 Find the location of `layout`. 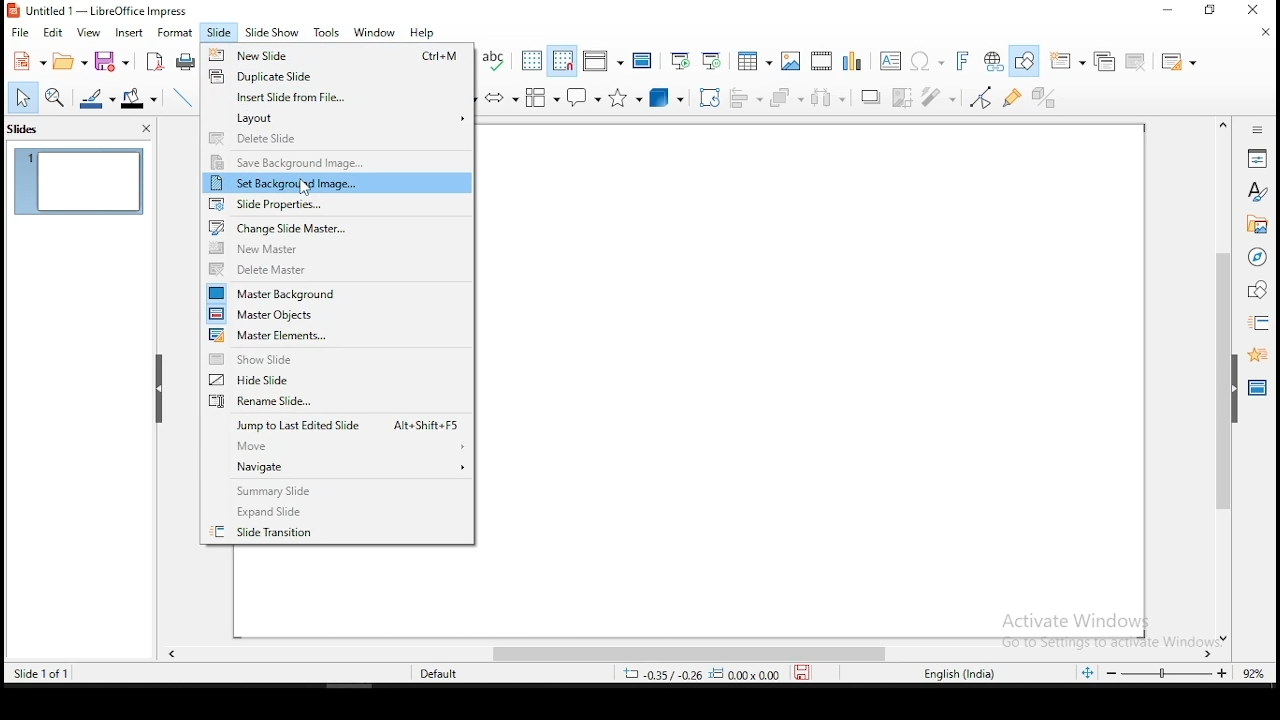

layout is located at coordinates (334, 118).